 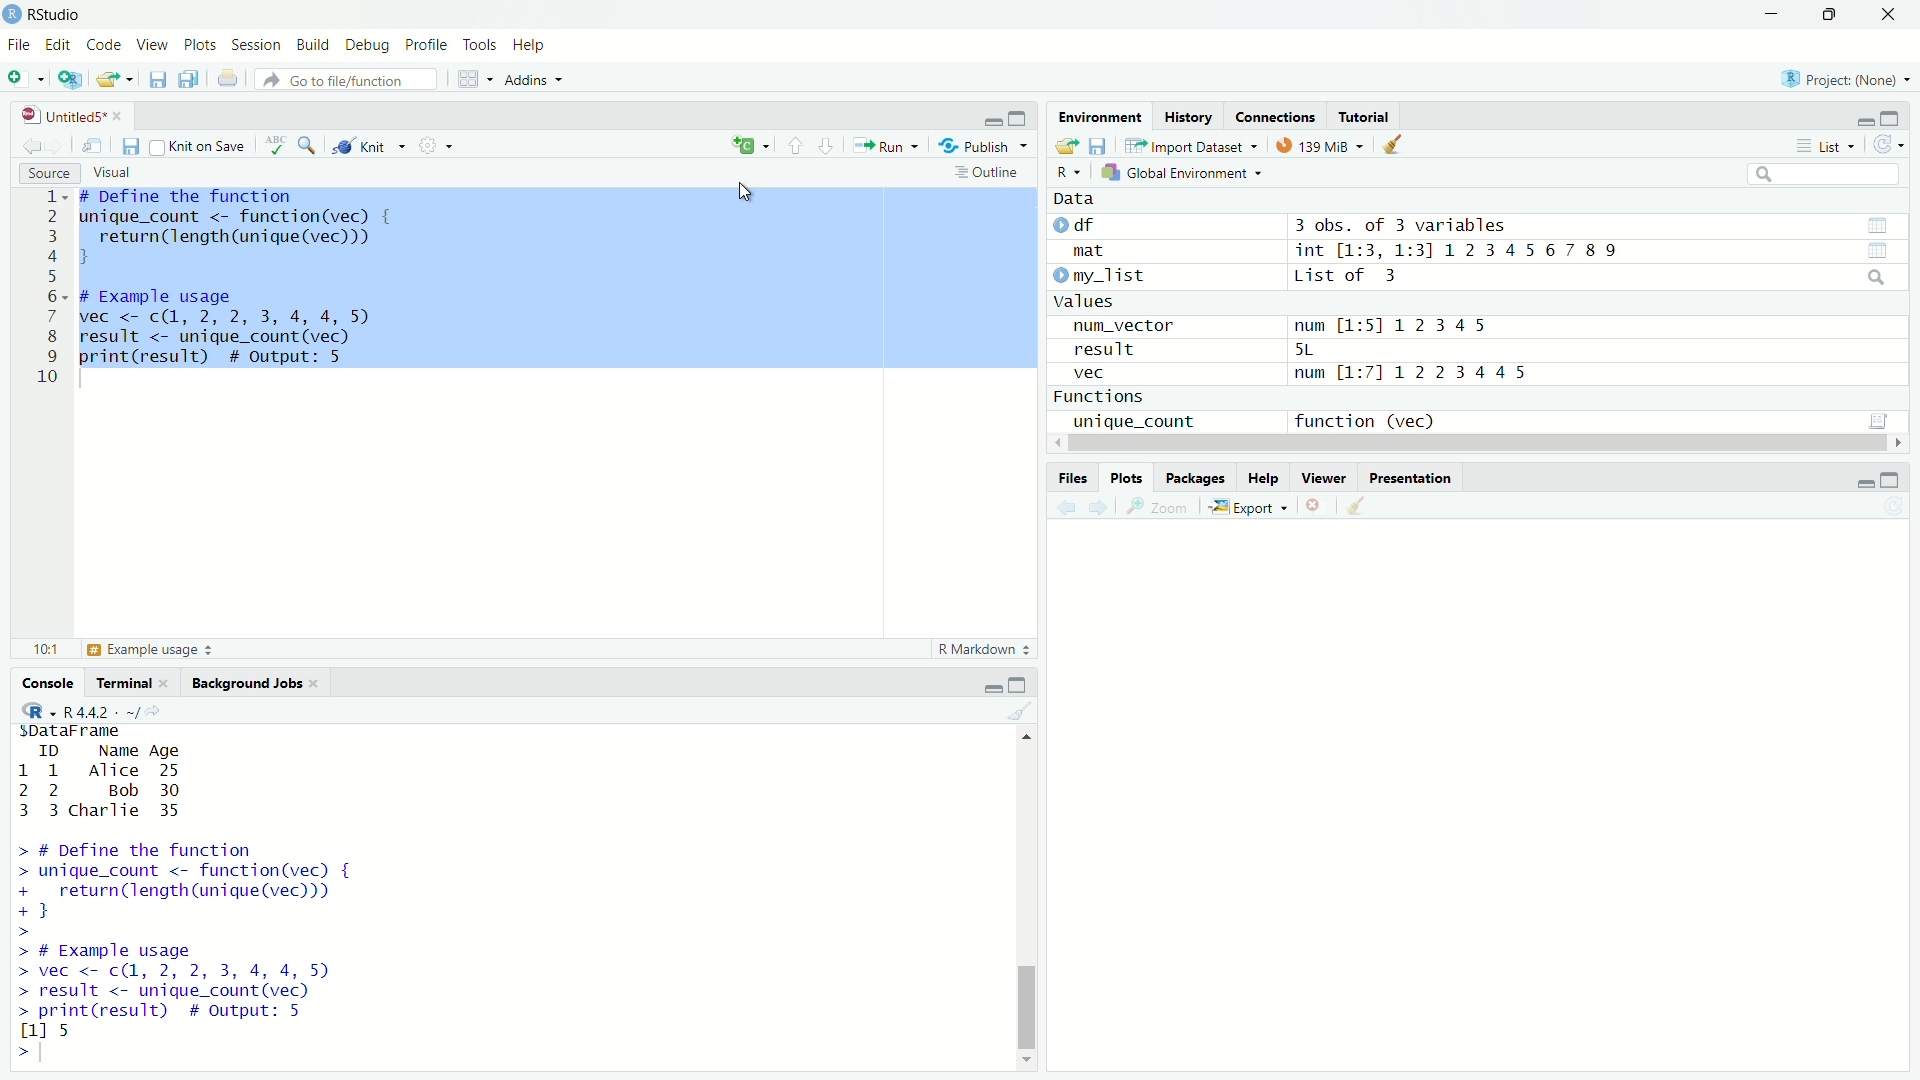 I want to click on check spelling, so click(x=278, y=147).